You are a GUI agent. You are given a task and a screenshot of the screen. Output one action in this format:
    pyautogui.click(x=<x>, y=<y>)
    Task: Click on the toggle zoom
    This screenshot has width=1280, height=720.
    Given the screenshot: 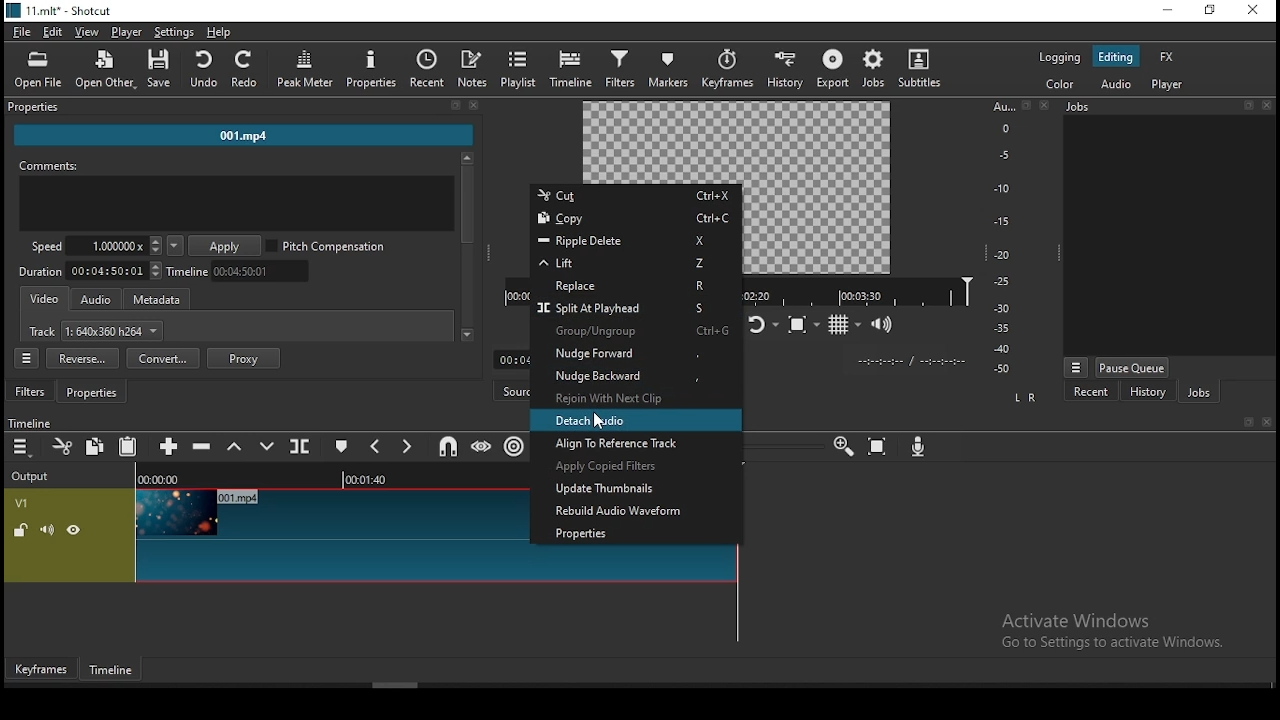 What is the action you would take?
    pyautogui.click(x=805, y=322)
    